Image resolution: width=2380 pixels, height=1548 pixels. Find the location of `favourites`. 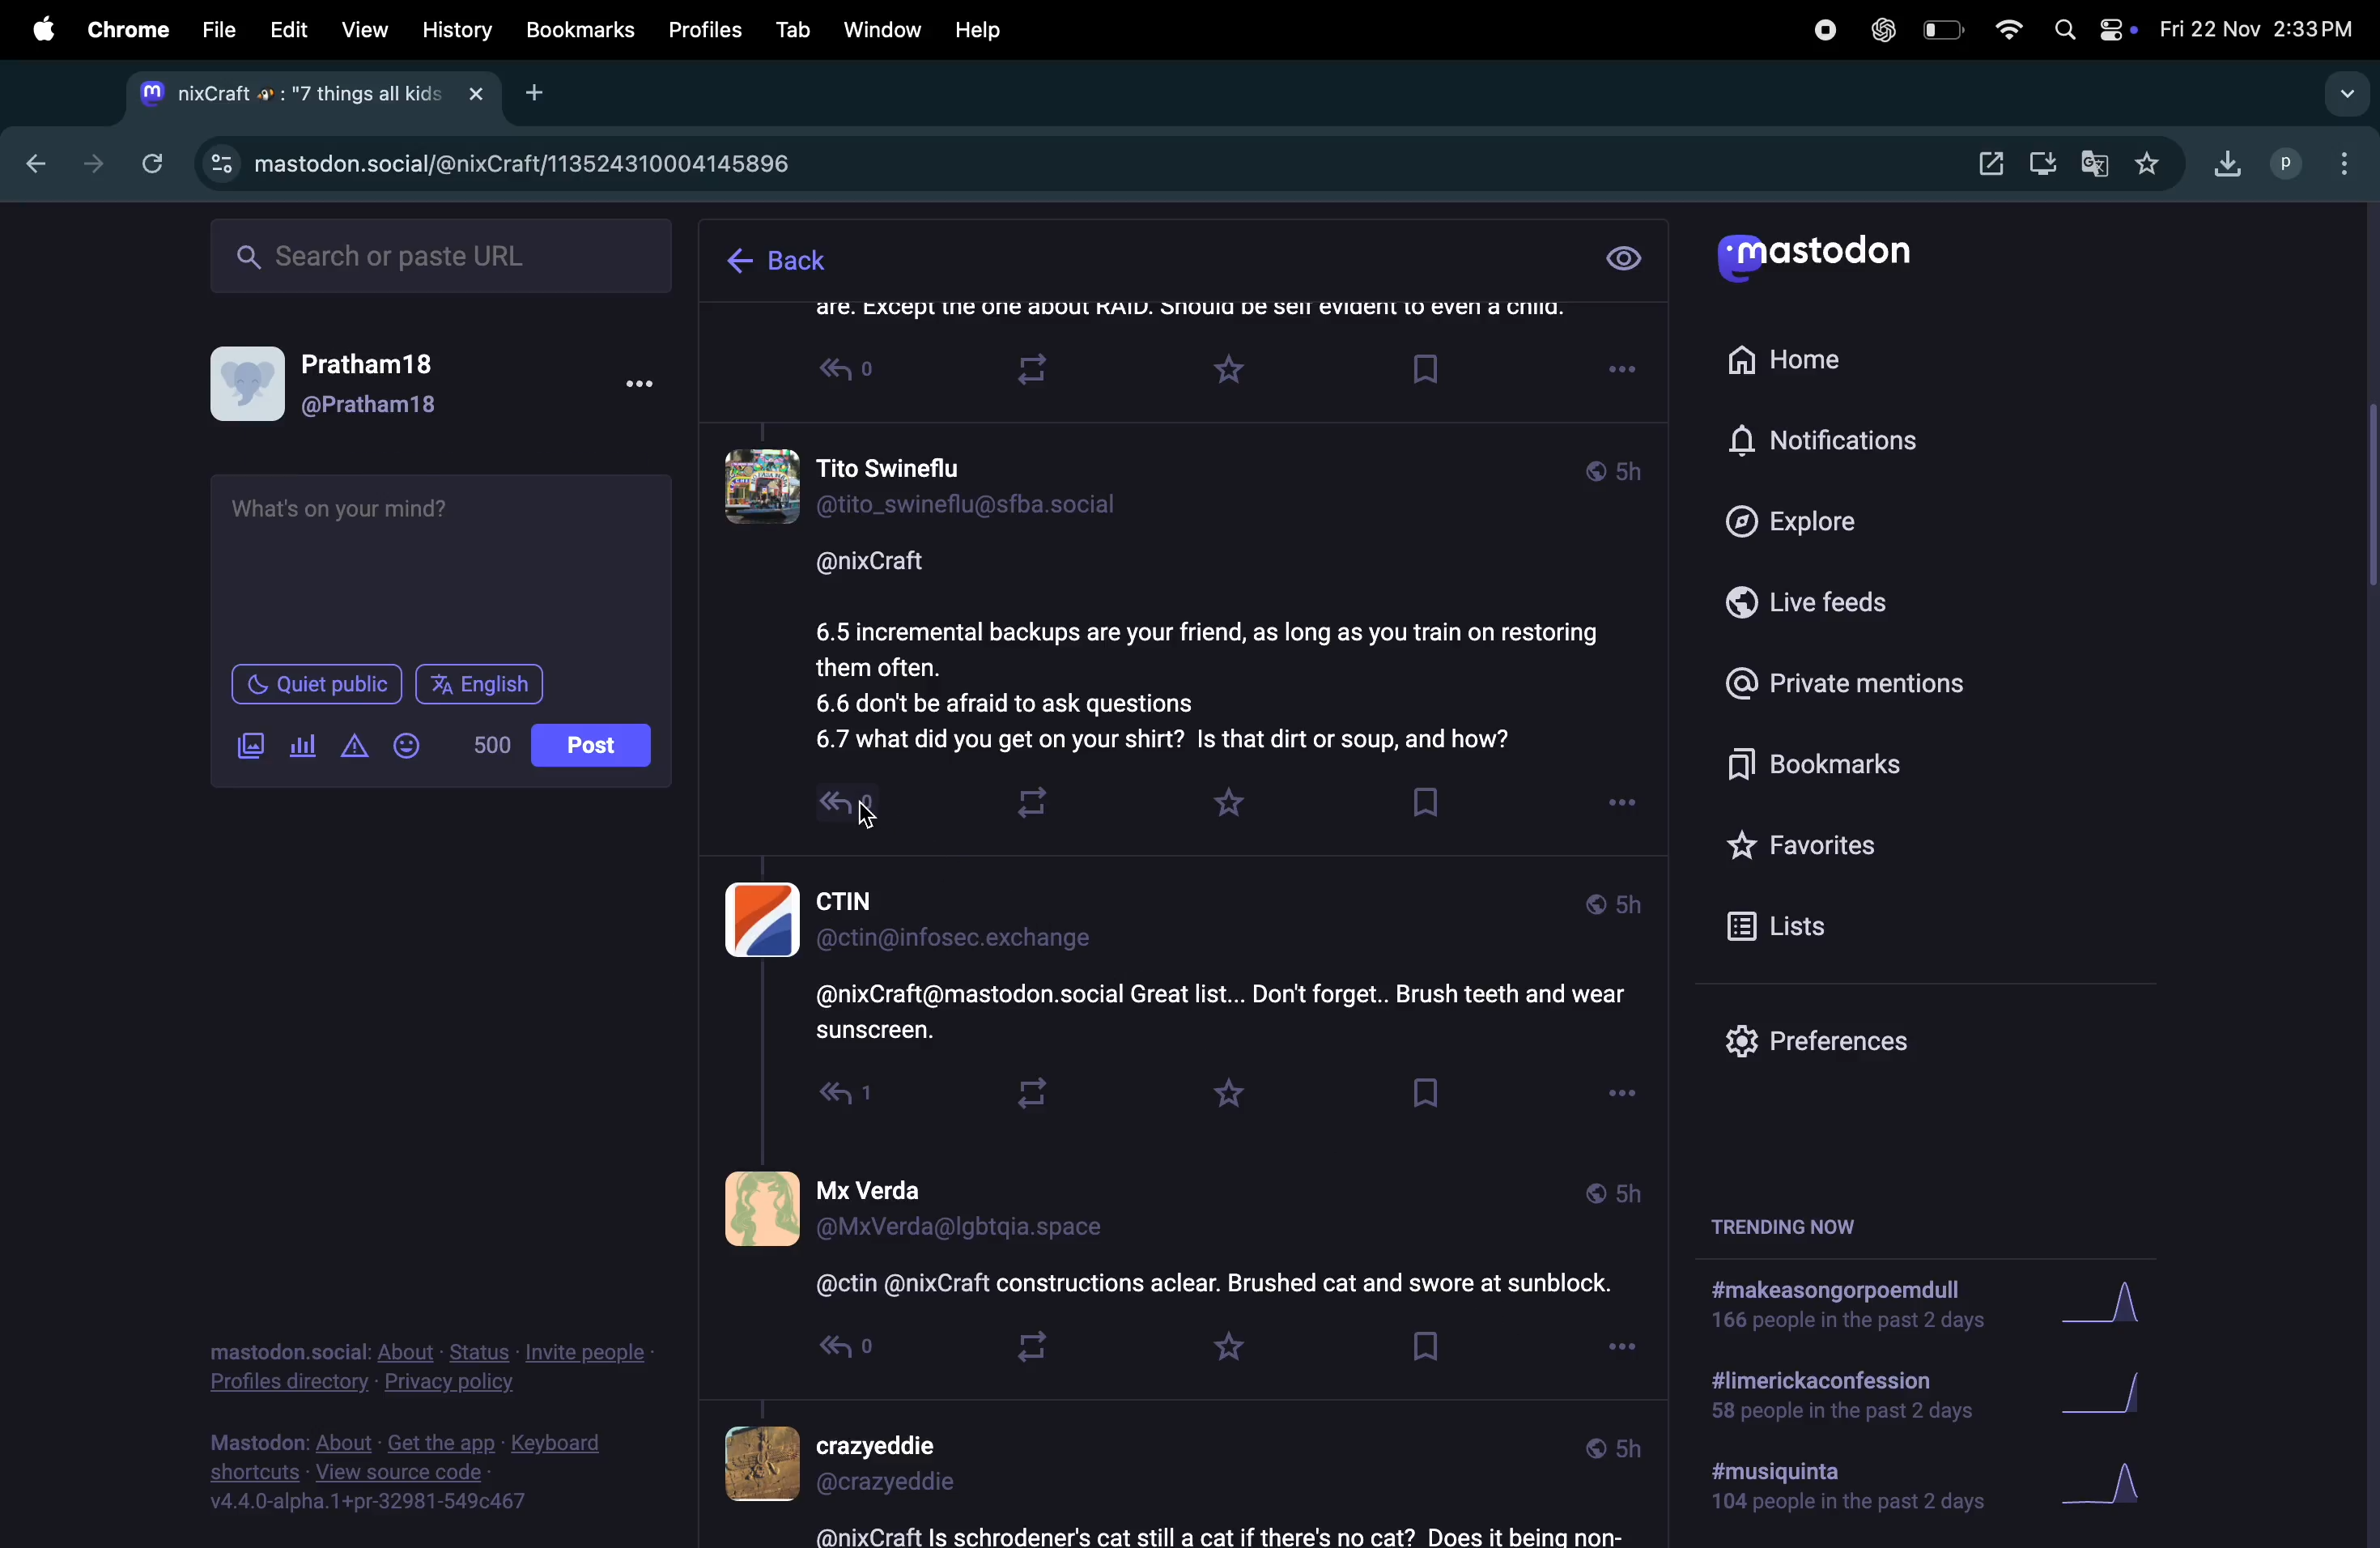

favourites is located at coordinates (2150, 165).